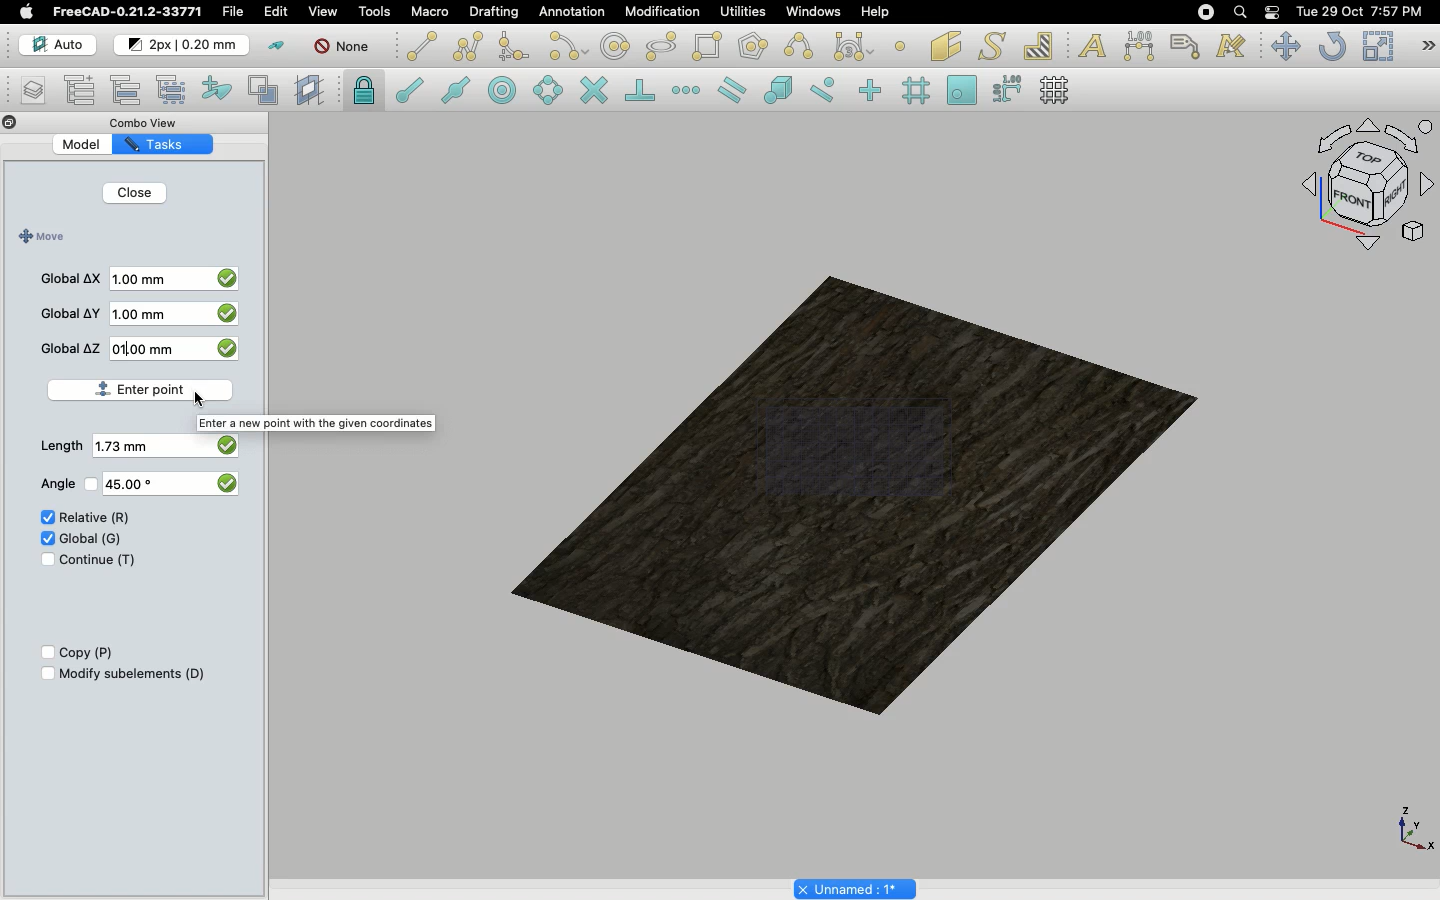 The image size is (1440, 900). Describe the element at coordinates (468, 46) in the screenshot. I see `Polyline` at that location.